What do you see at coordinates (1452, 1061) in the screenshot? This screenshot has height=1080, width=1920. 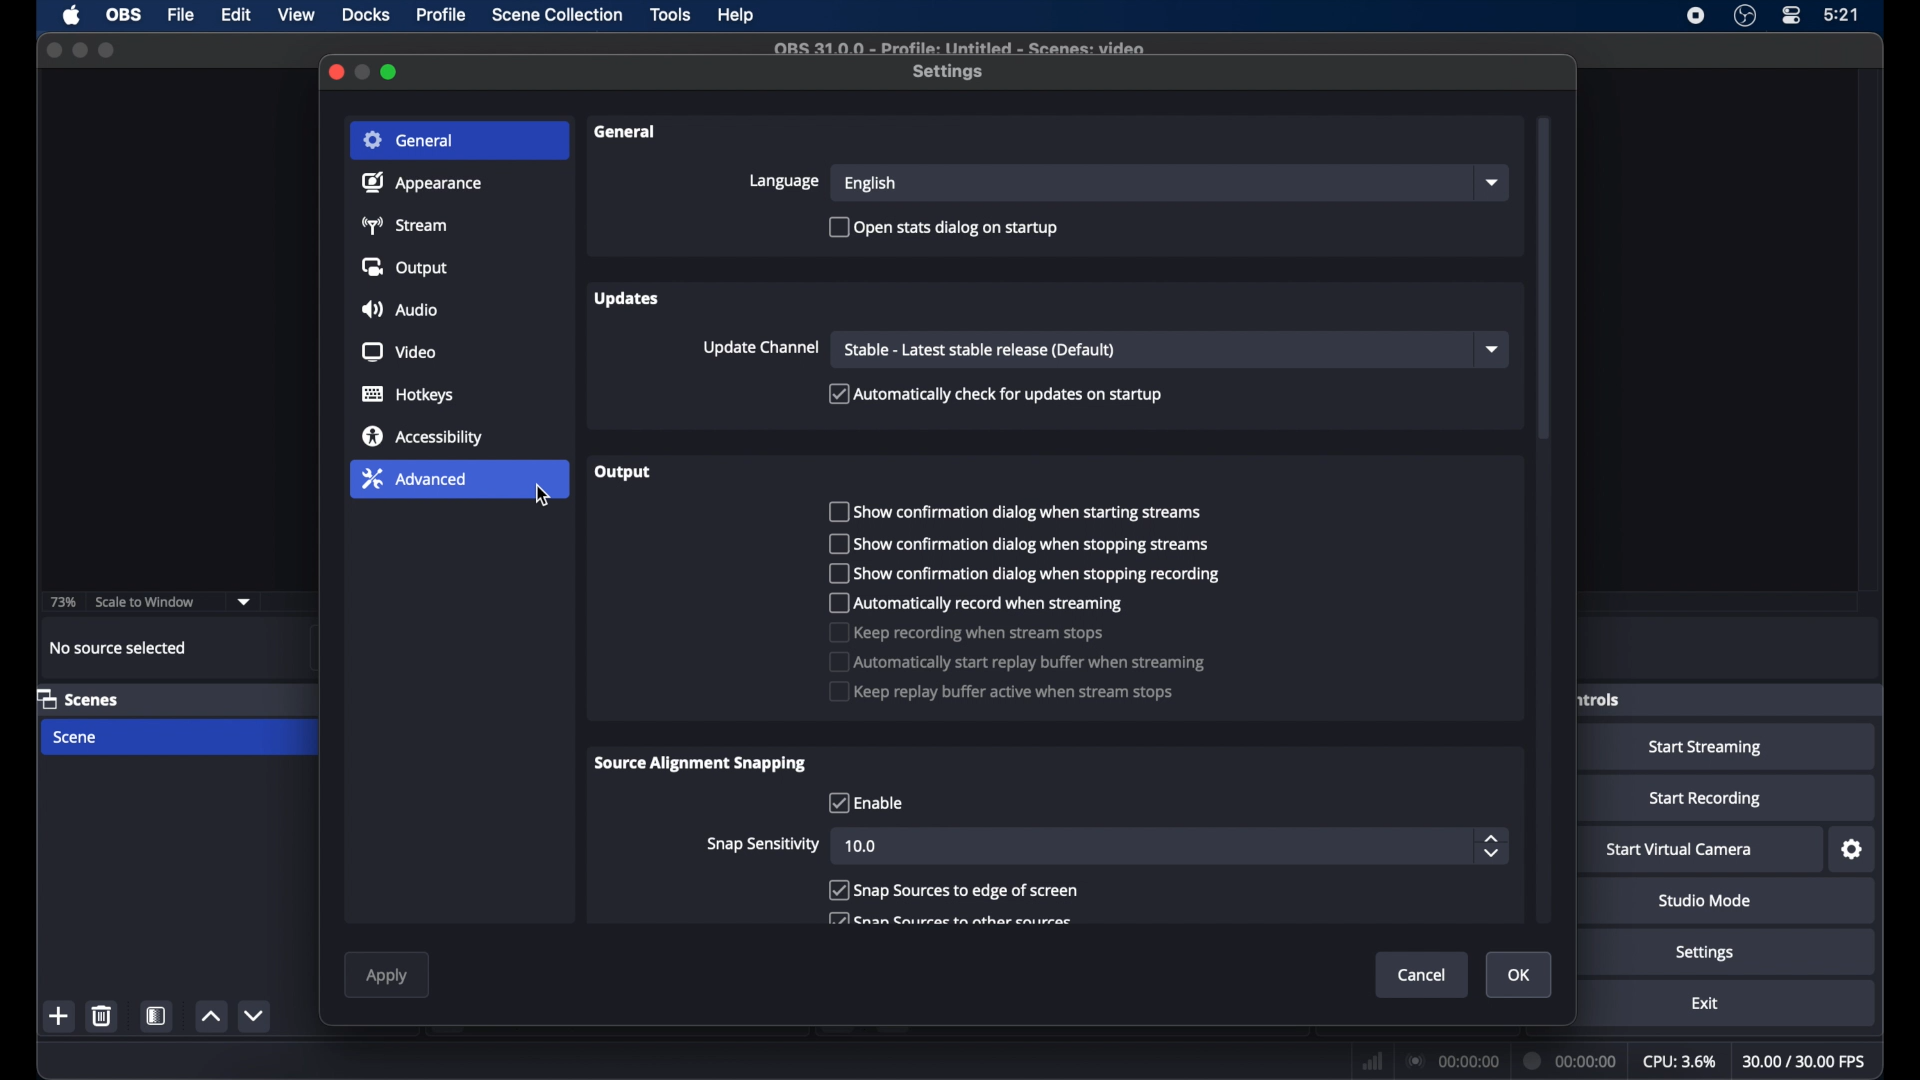 I see `connection` at bounding box center [1452, 1061].